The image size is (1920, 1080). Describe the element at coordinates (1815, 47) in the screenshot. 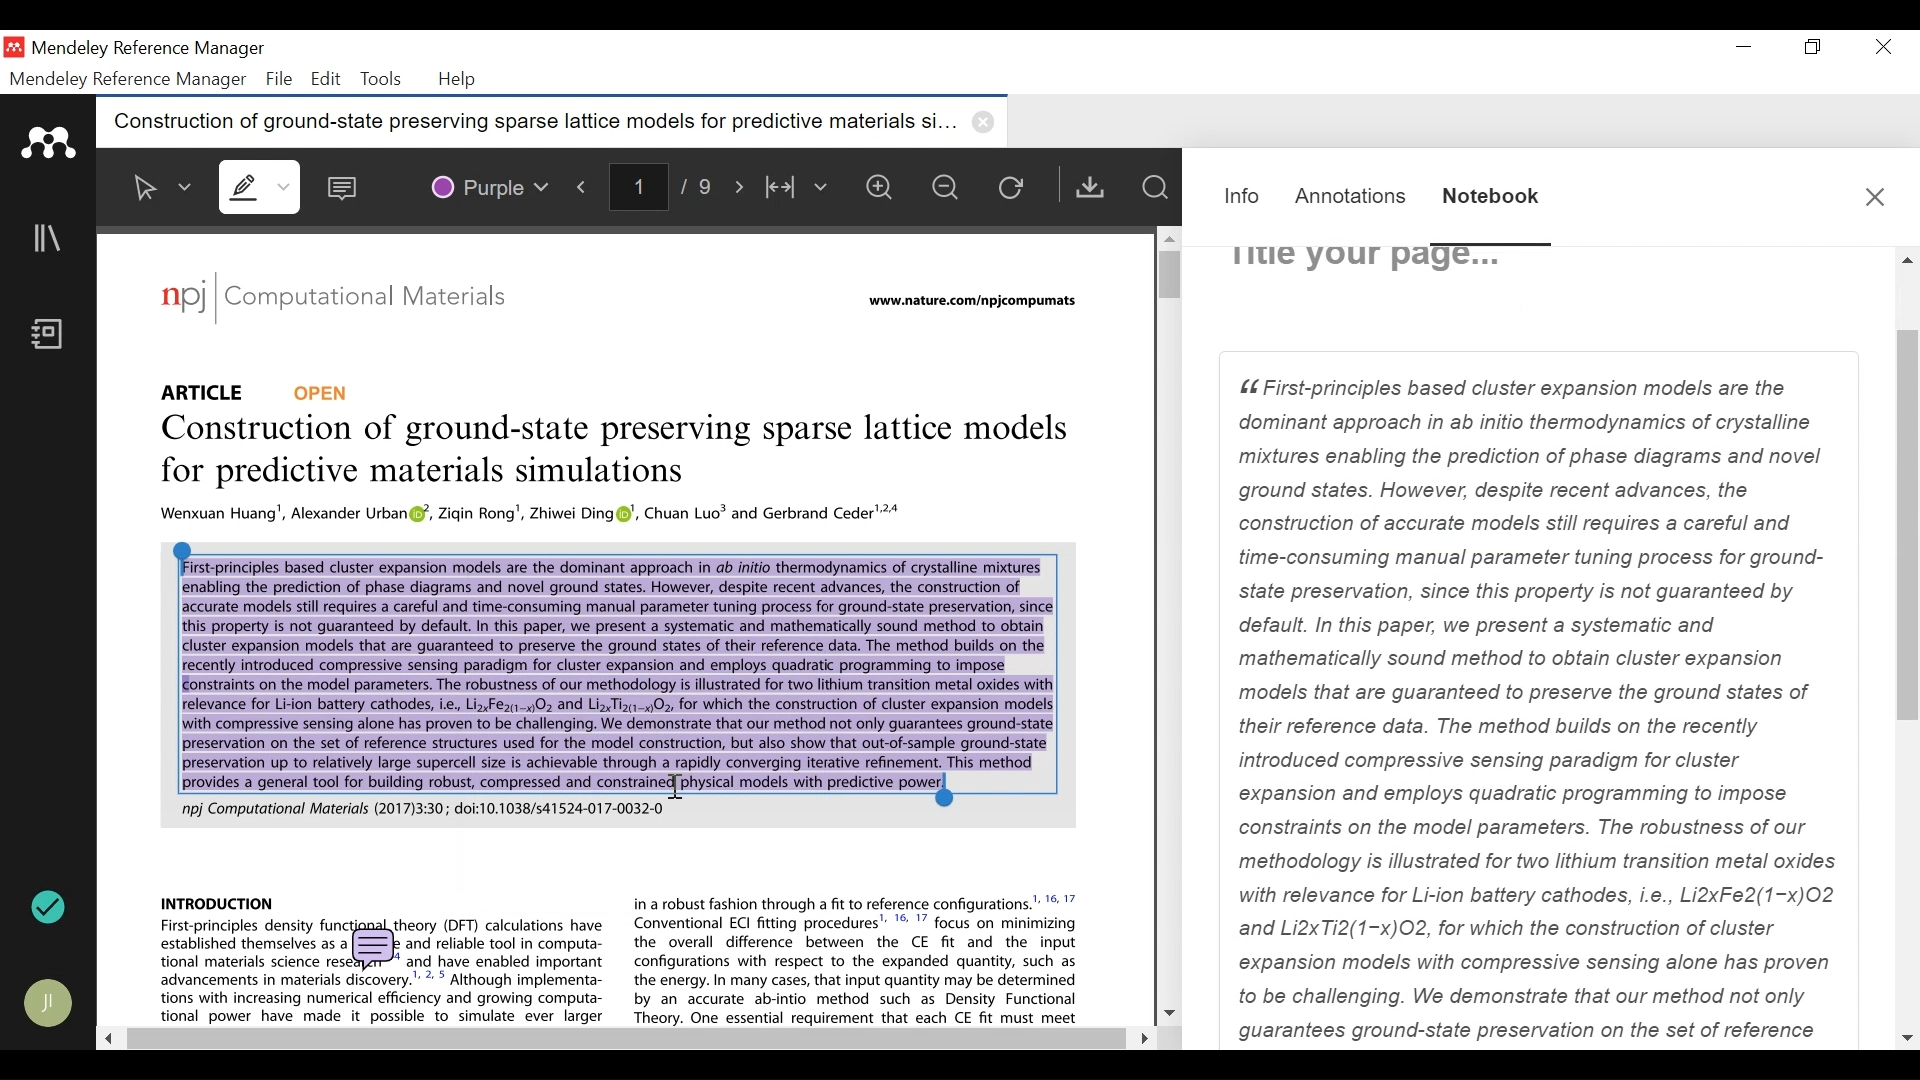

I see `Restore` at that location.